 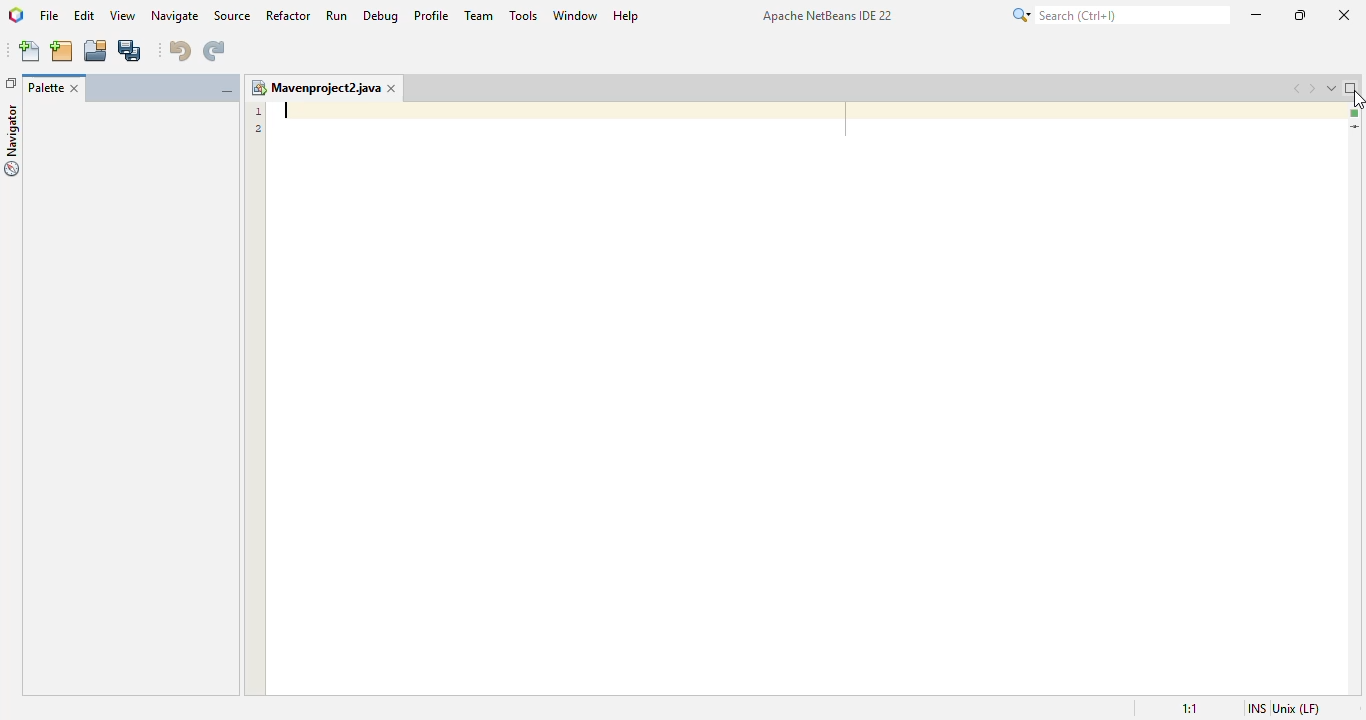 I want to click on navigator window, so click(x=13, y=140).